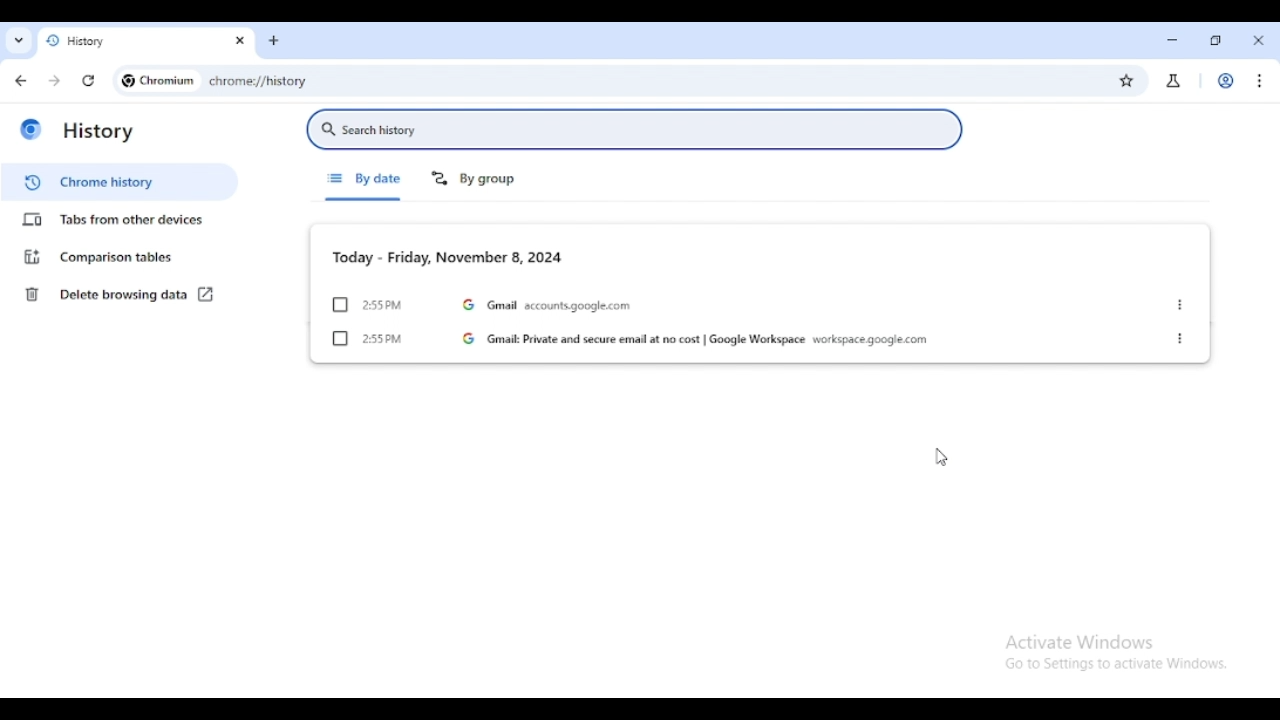 The width and height of the screenshot is (1280, 720). I want to click on customize and control chromium, so click(1262, 81).